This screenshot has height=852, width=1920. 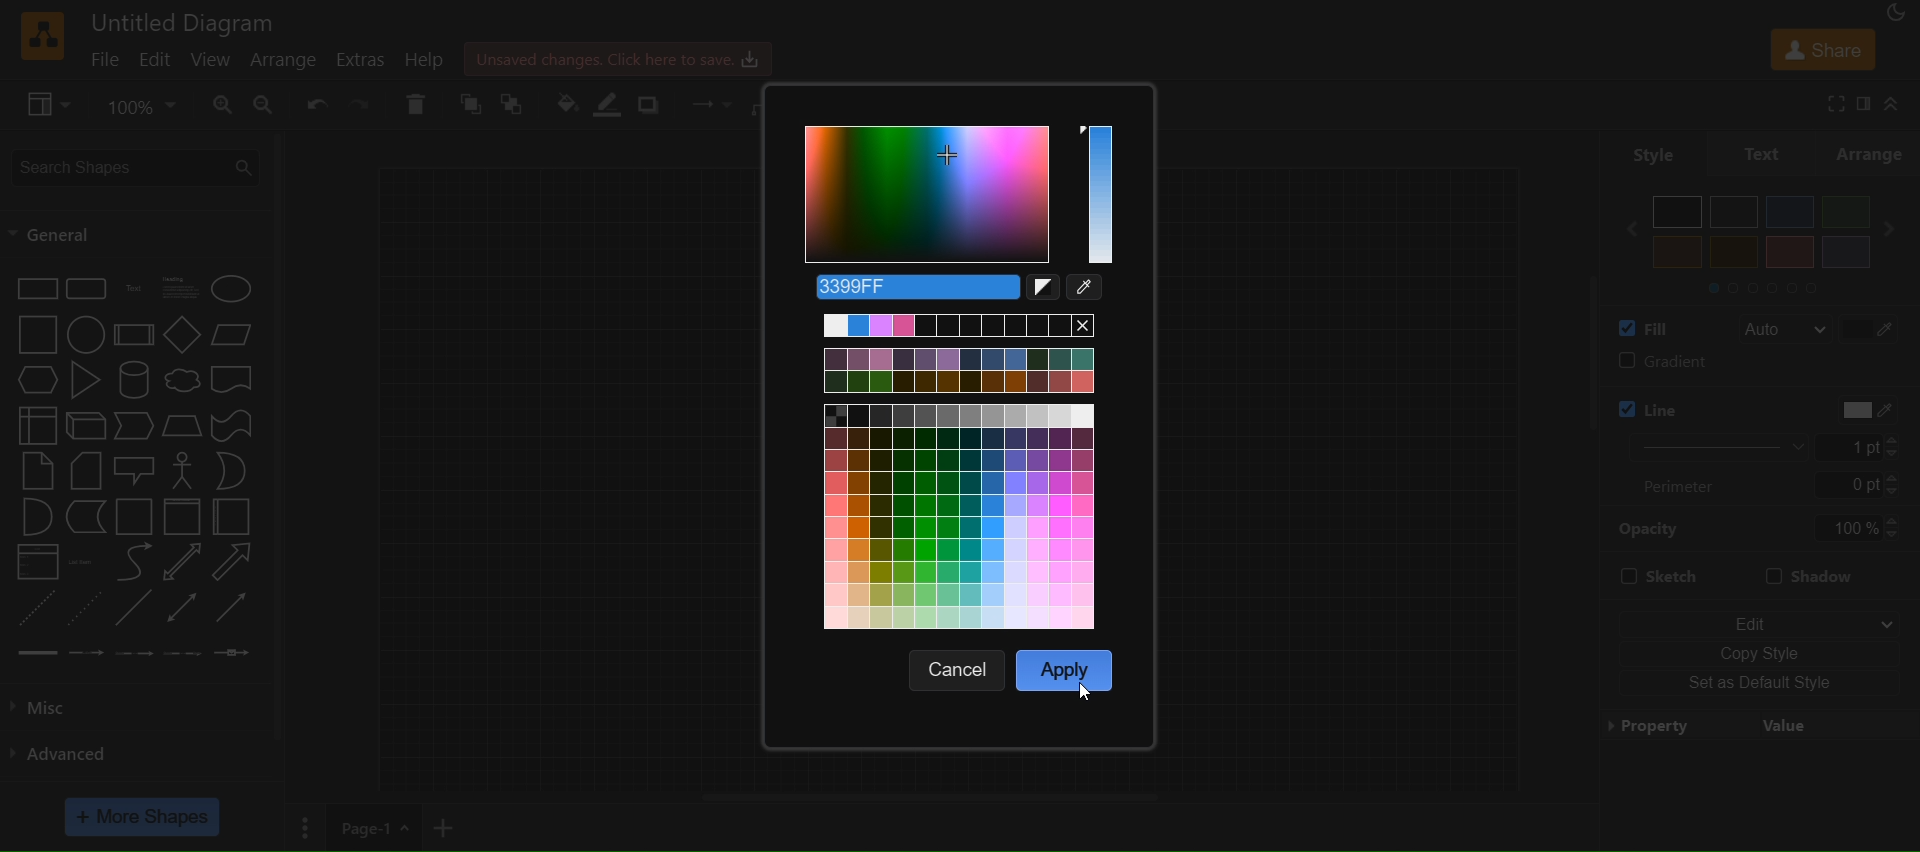 What do you see at coordinates (35, 519) in the screenshot?
I see `and` at bounding box center [35, 519].